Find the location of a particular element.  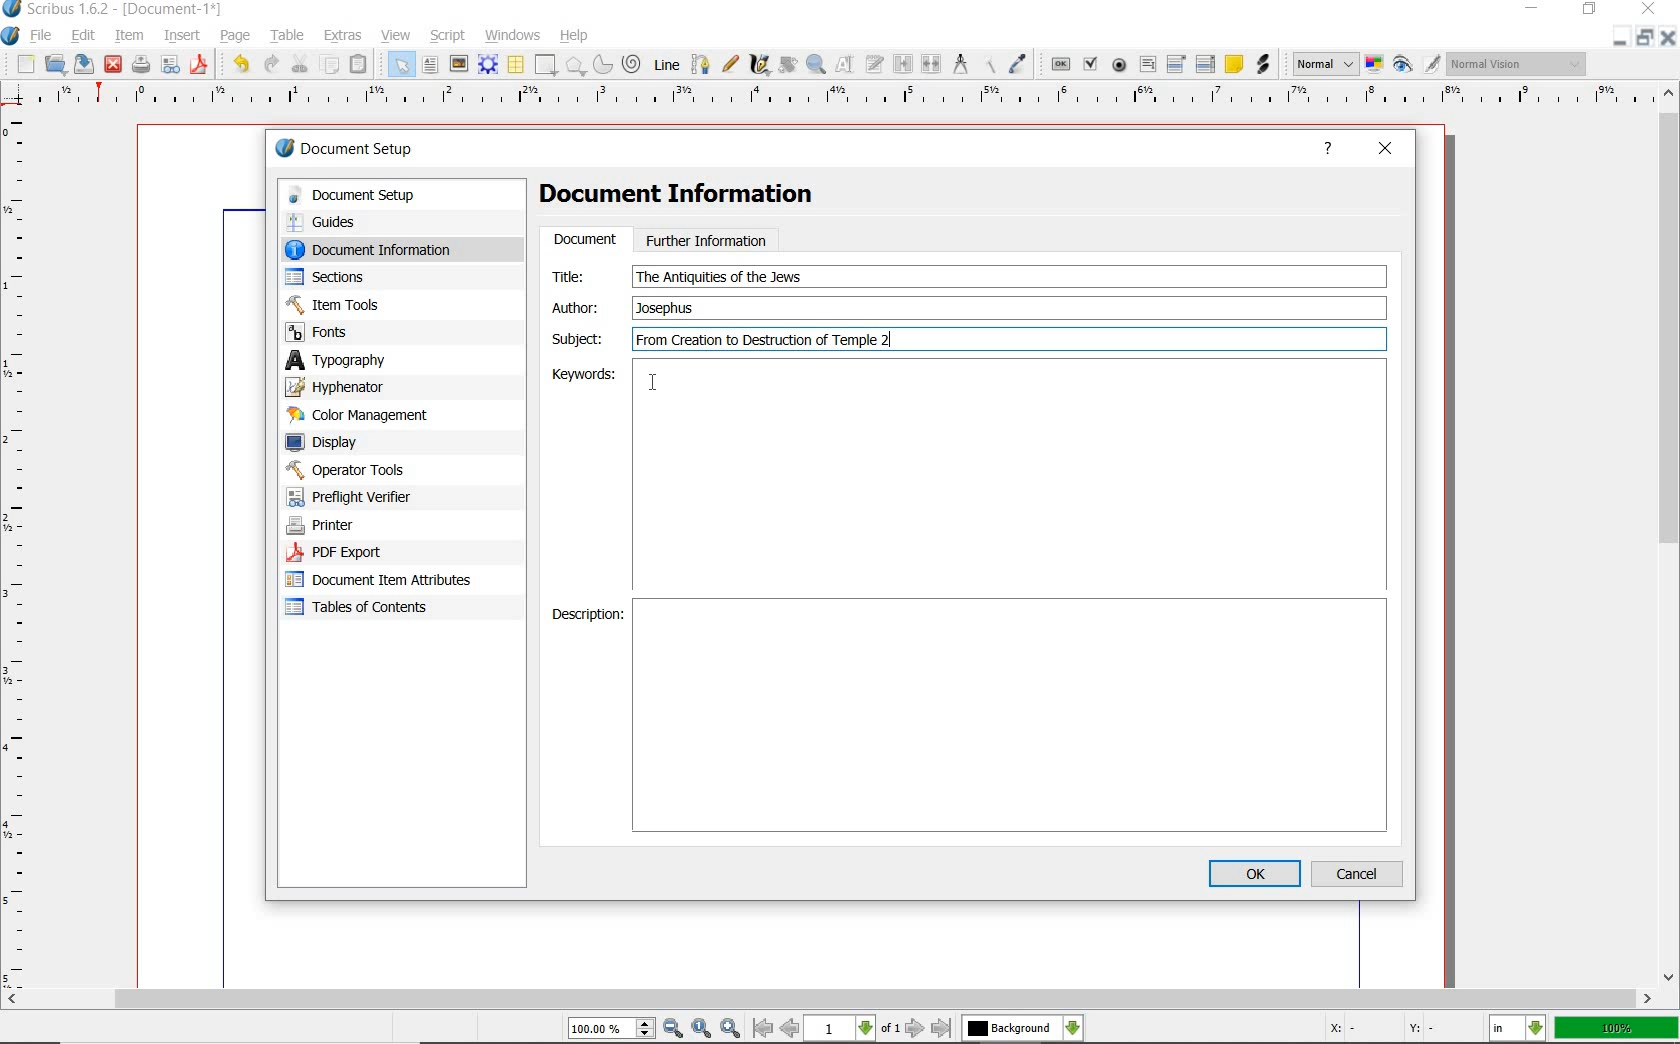

shape is located at coordinates (575, 65).